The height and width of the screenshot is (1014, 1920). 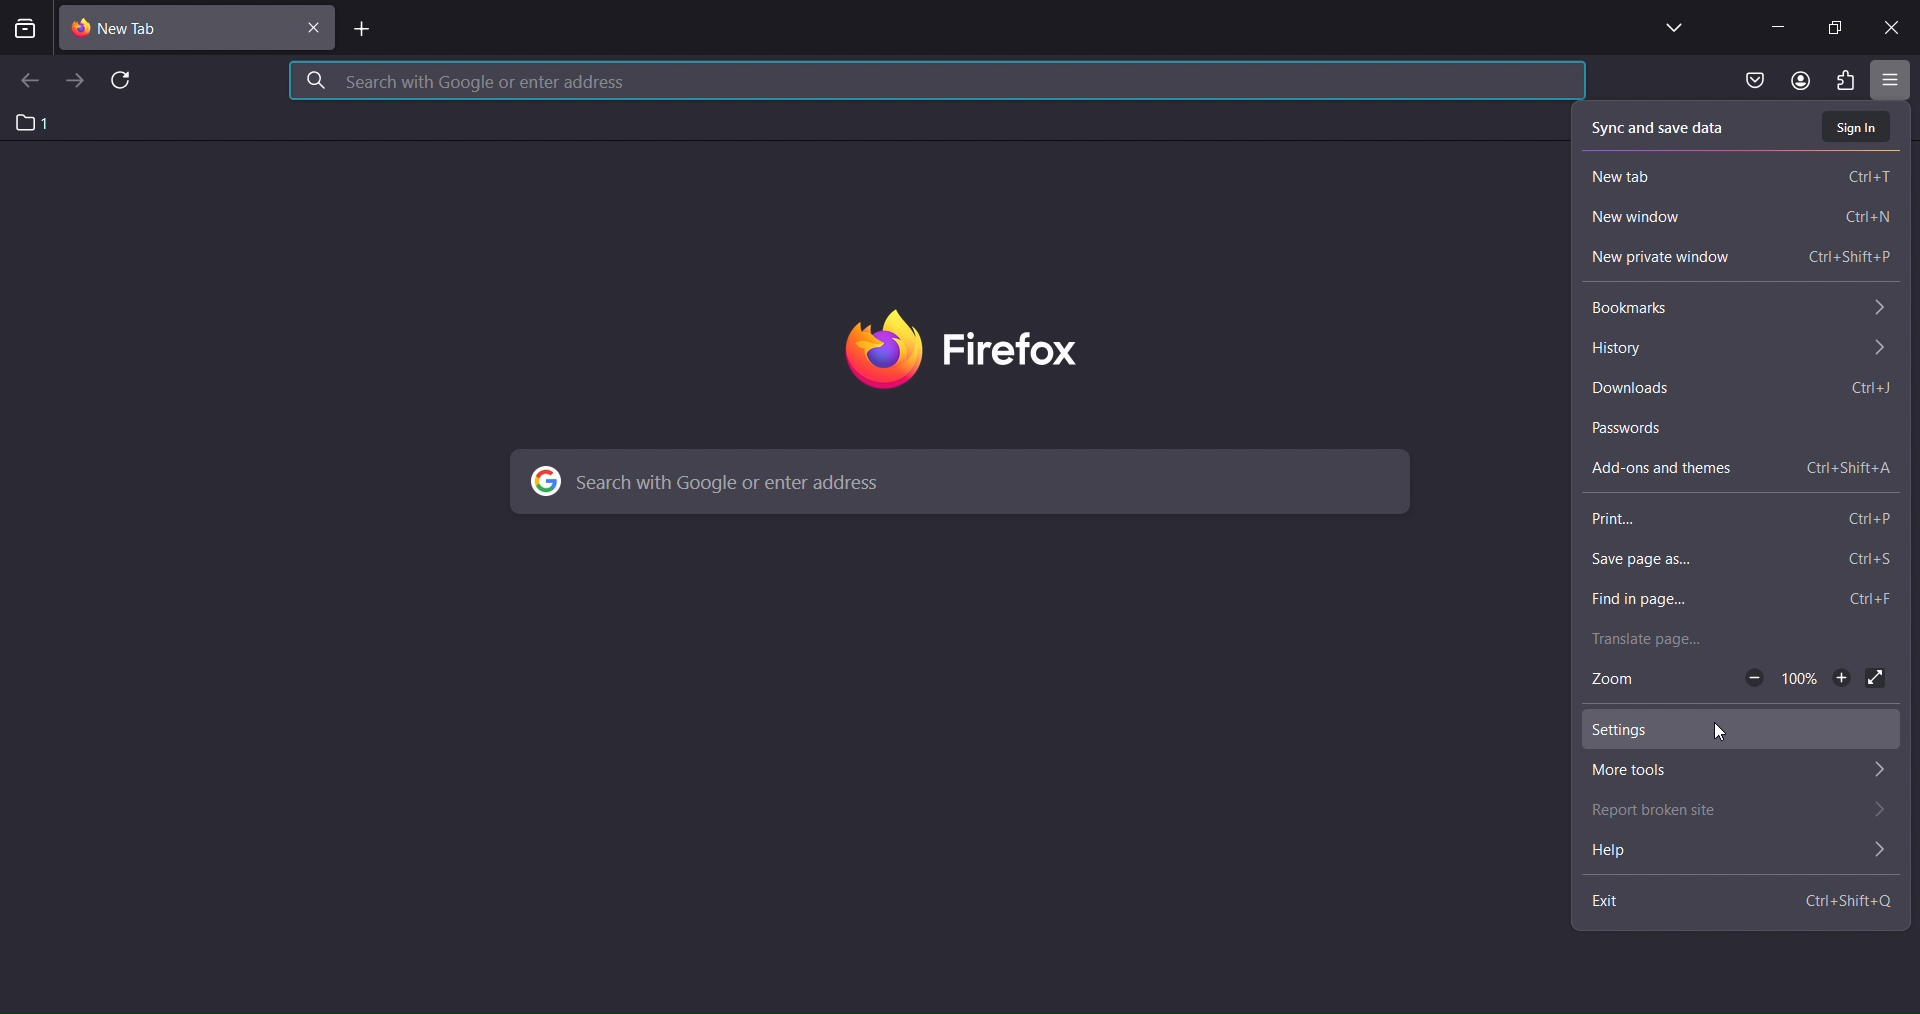 I want to click on minimze, so click(x=1783, y=28).